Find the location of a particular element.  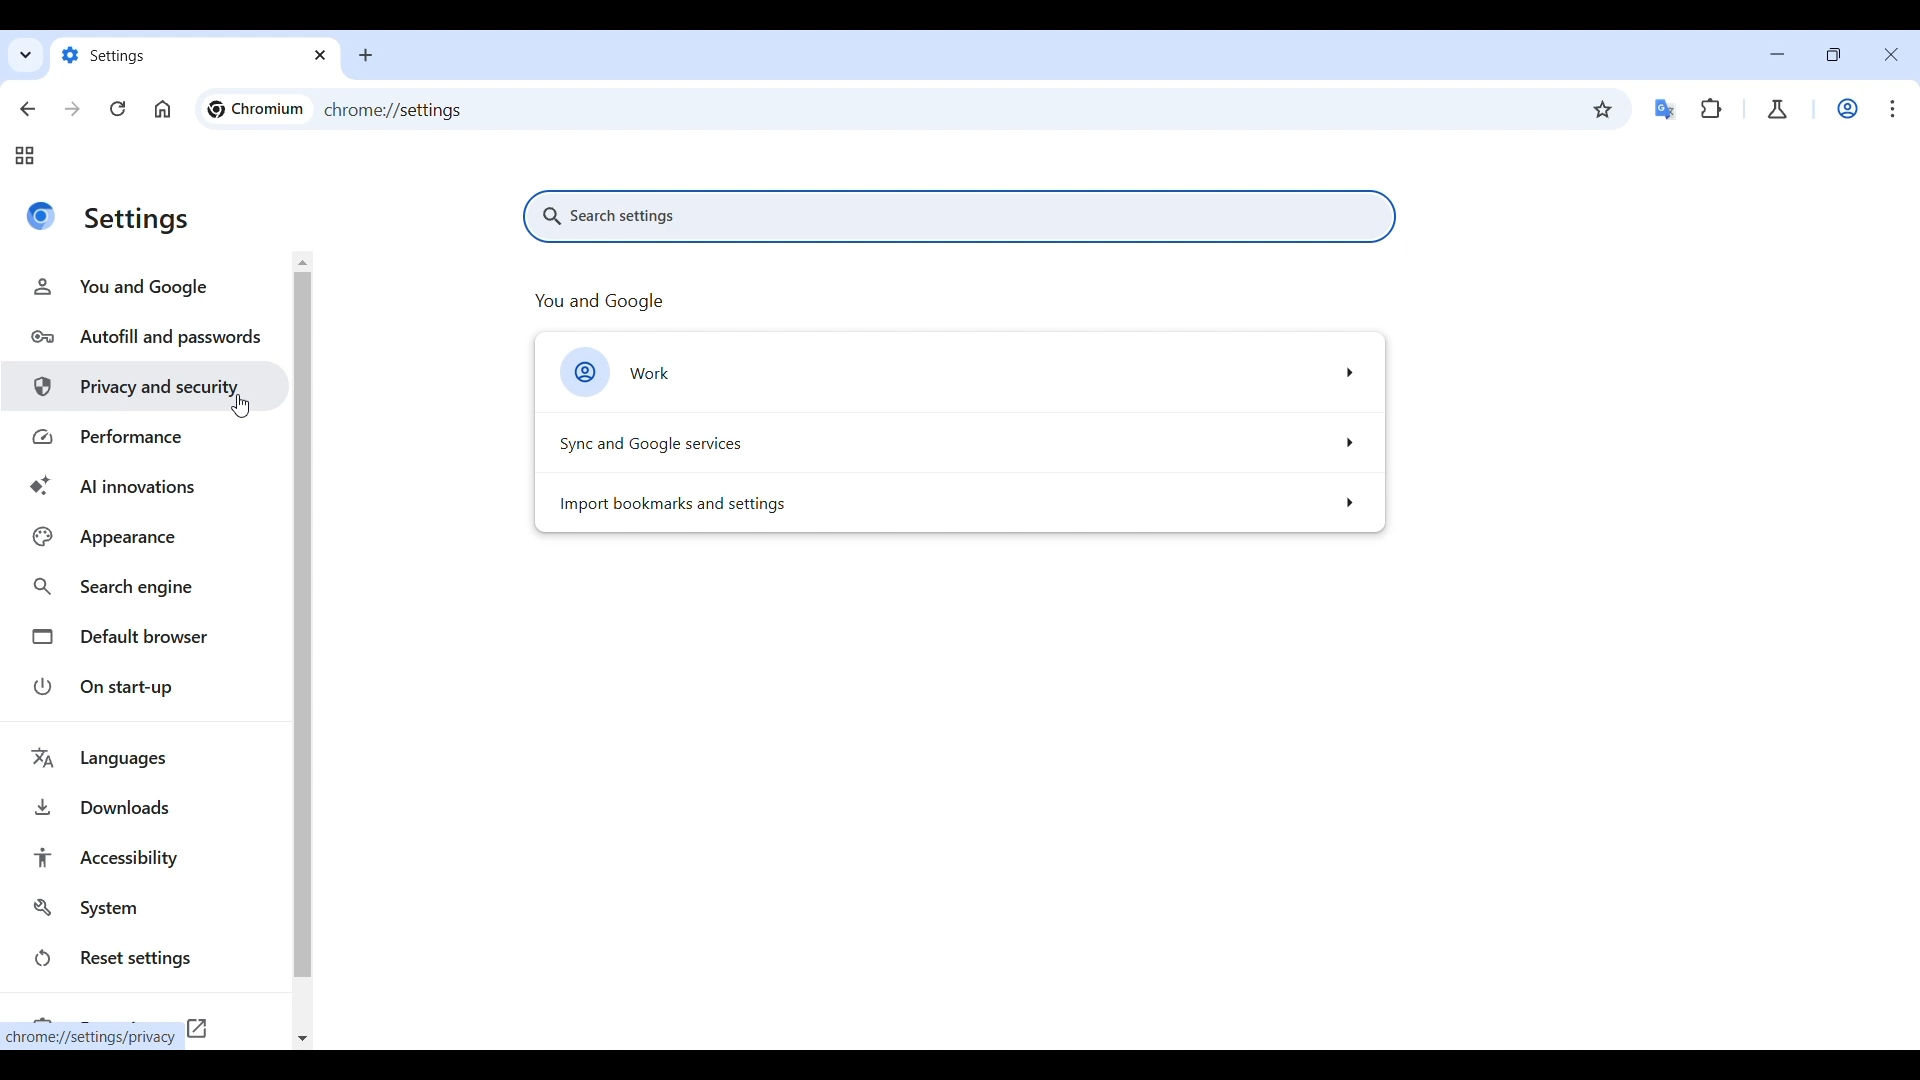

Work is located at coordinates (1848, 108).